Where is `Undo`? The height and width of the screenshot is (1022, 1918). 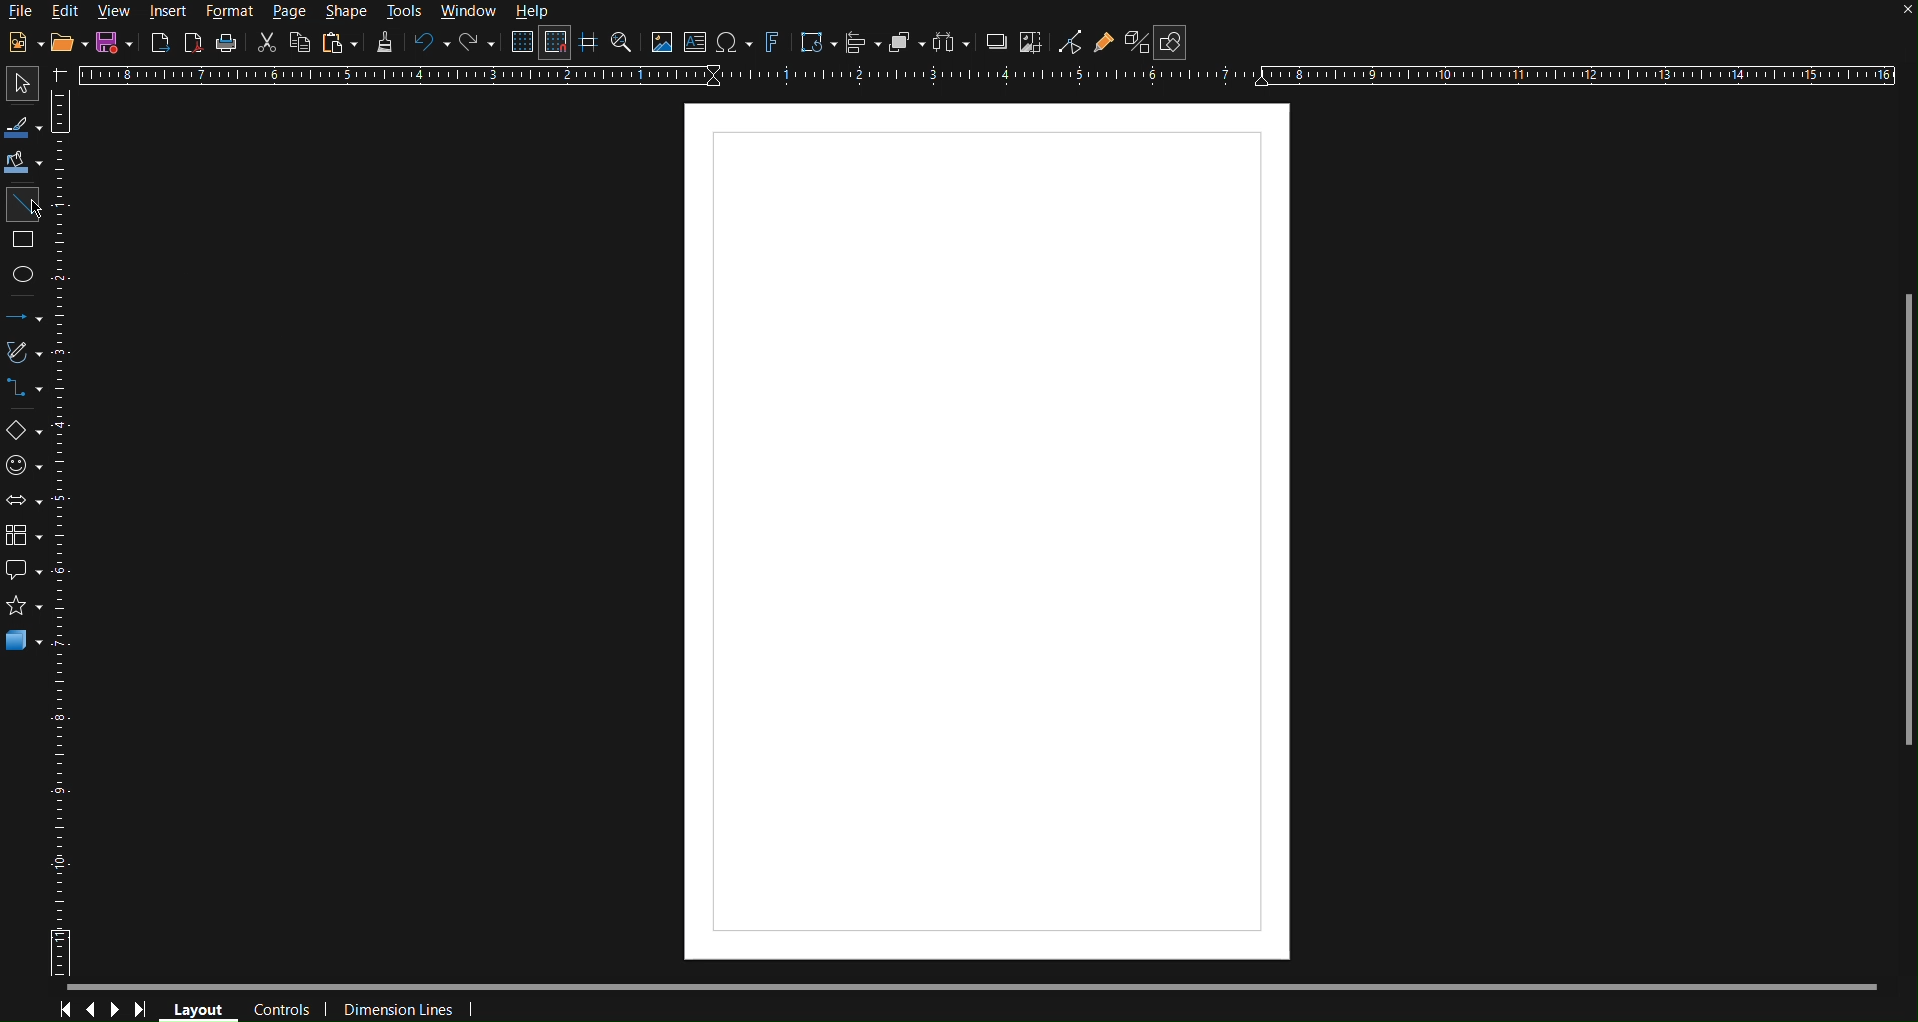
Undo is located at coordinates (432, 43).